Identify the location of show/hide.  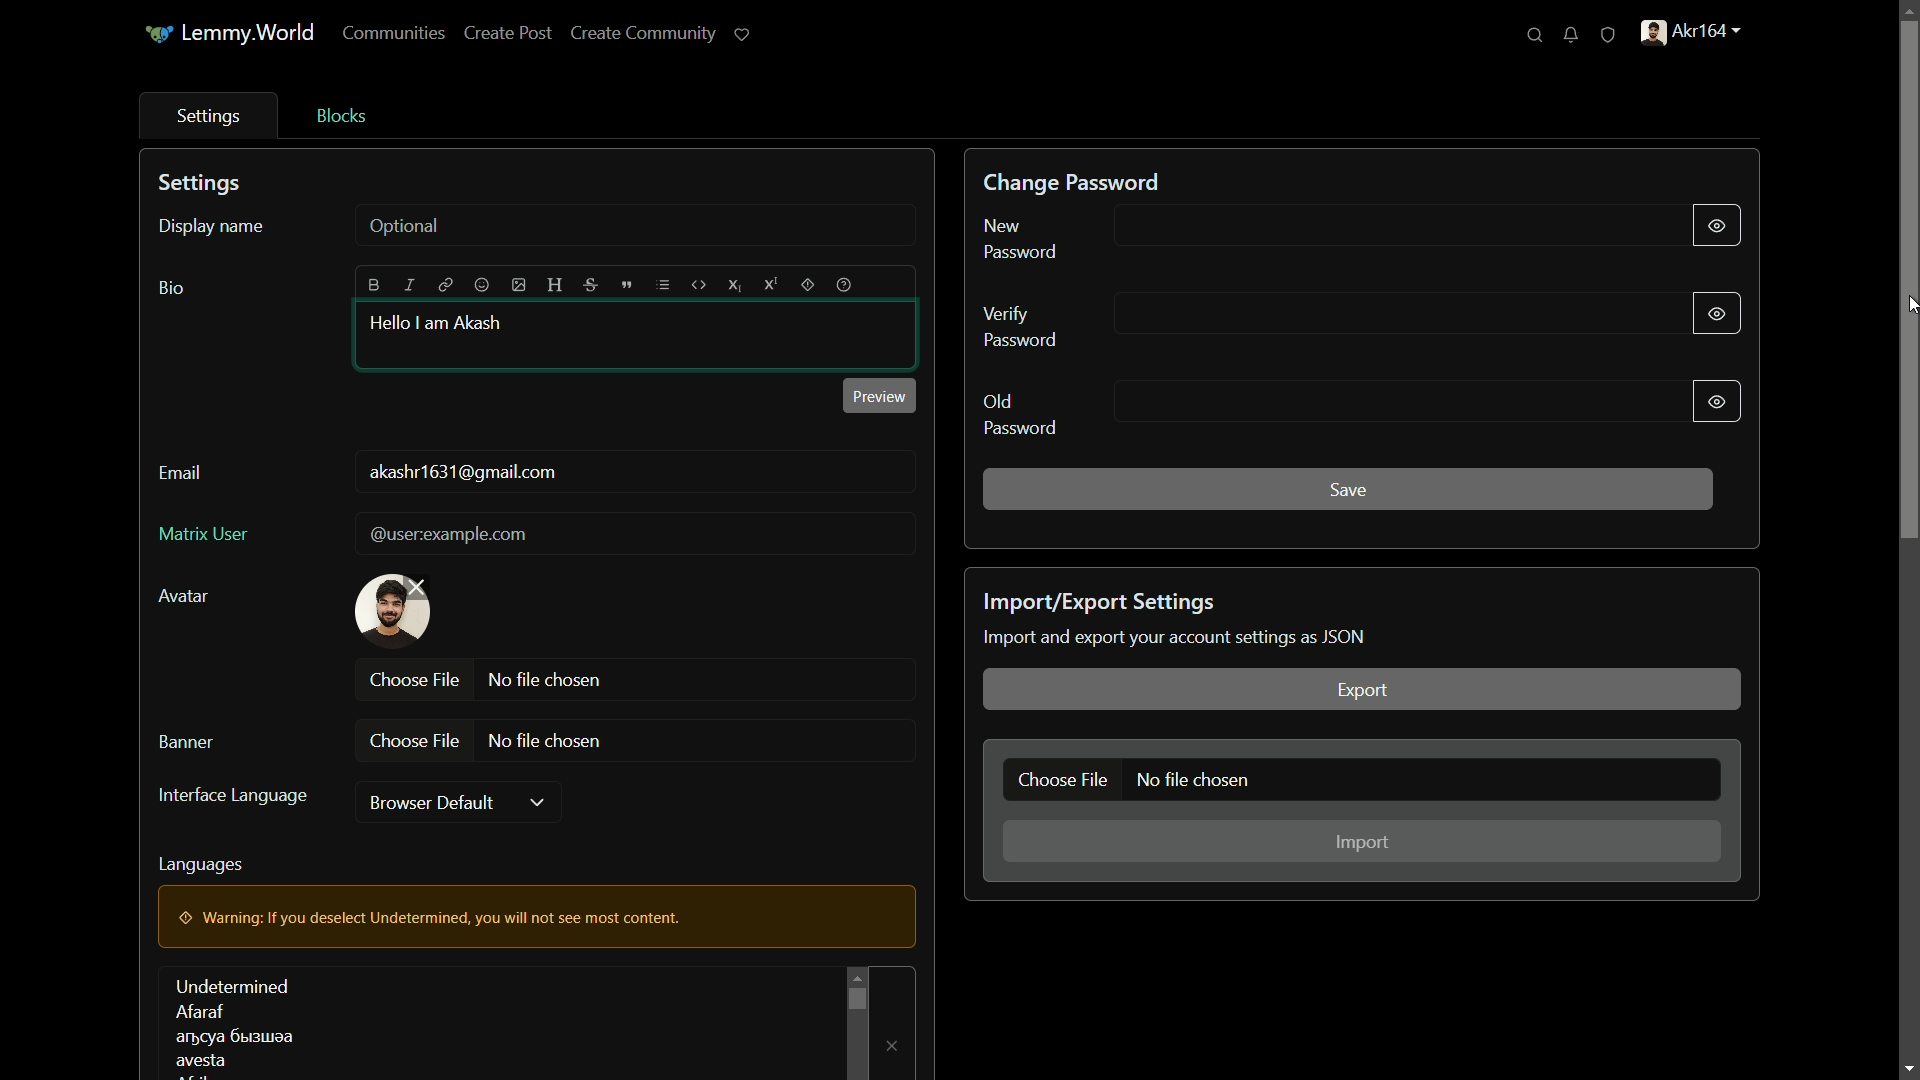
(1717, 224).